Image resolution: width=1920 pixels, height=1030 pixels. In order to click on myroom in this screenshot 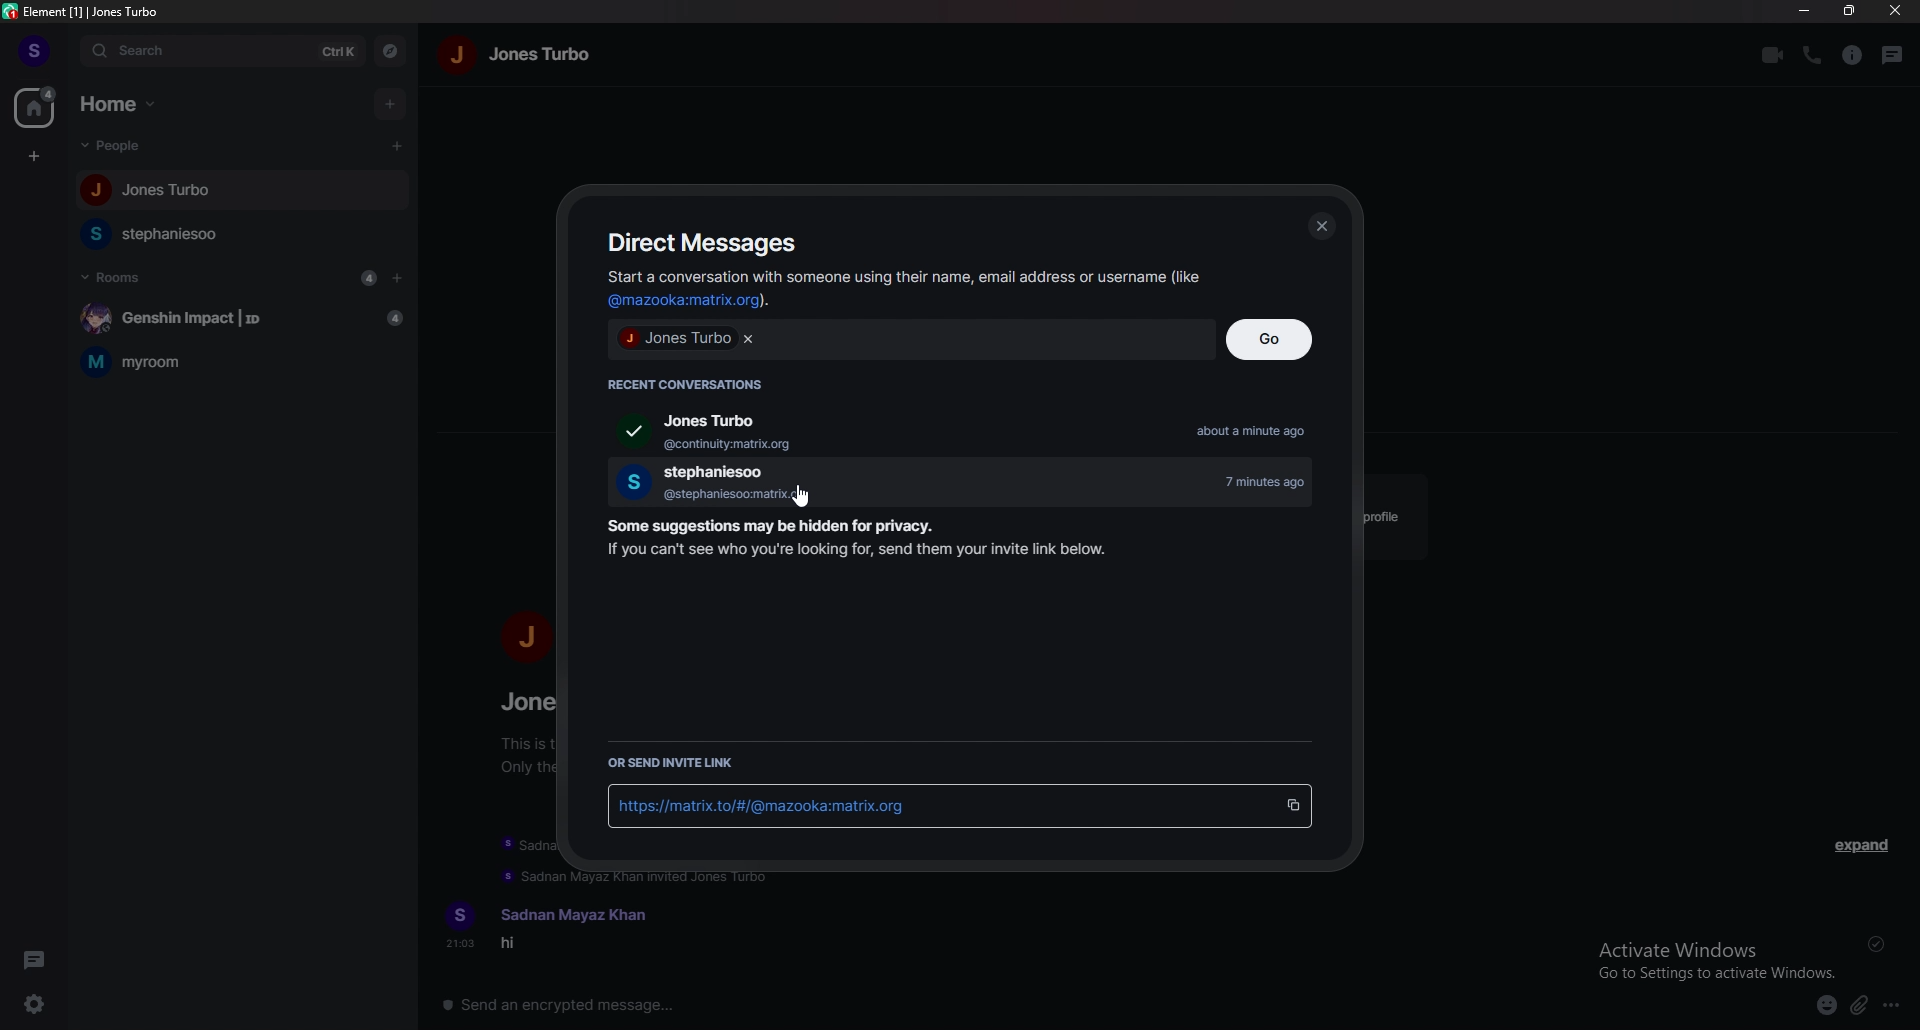, I will do `click(243, 361)`.